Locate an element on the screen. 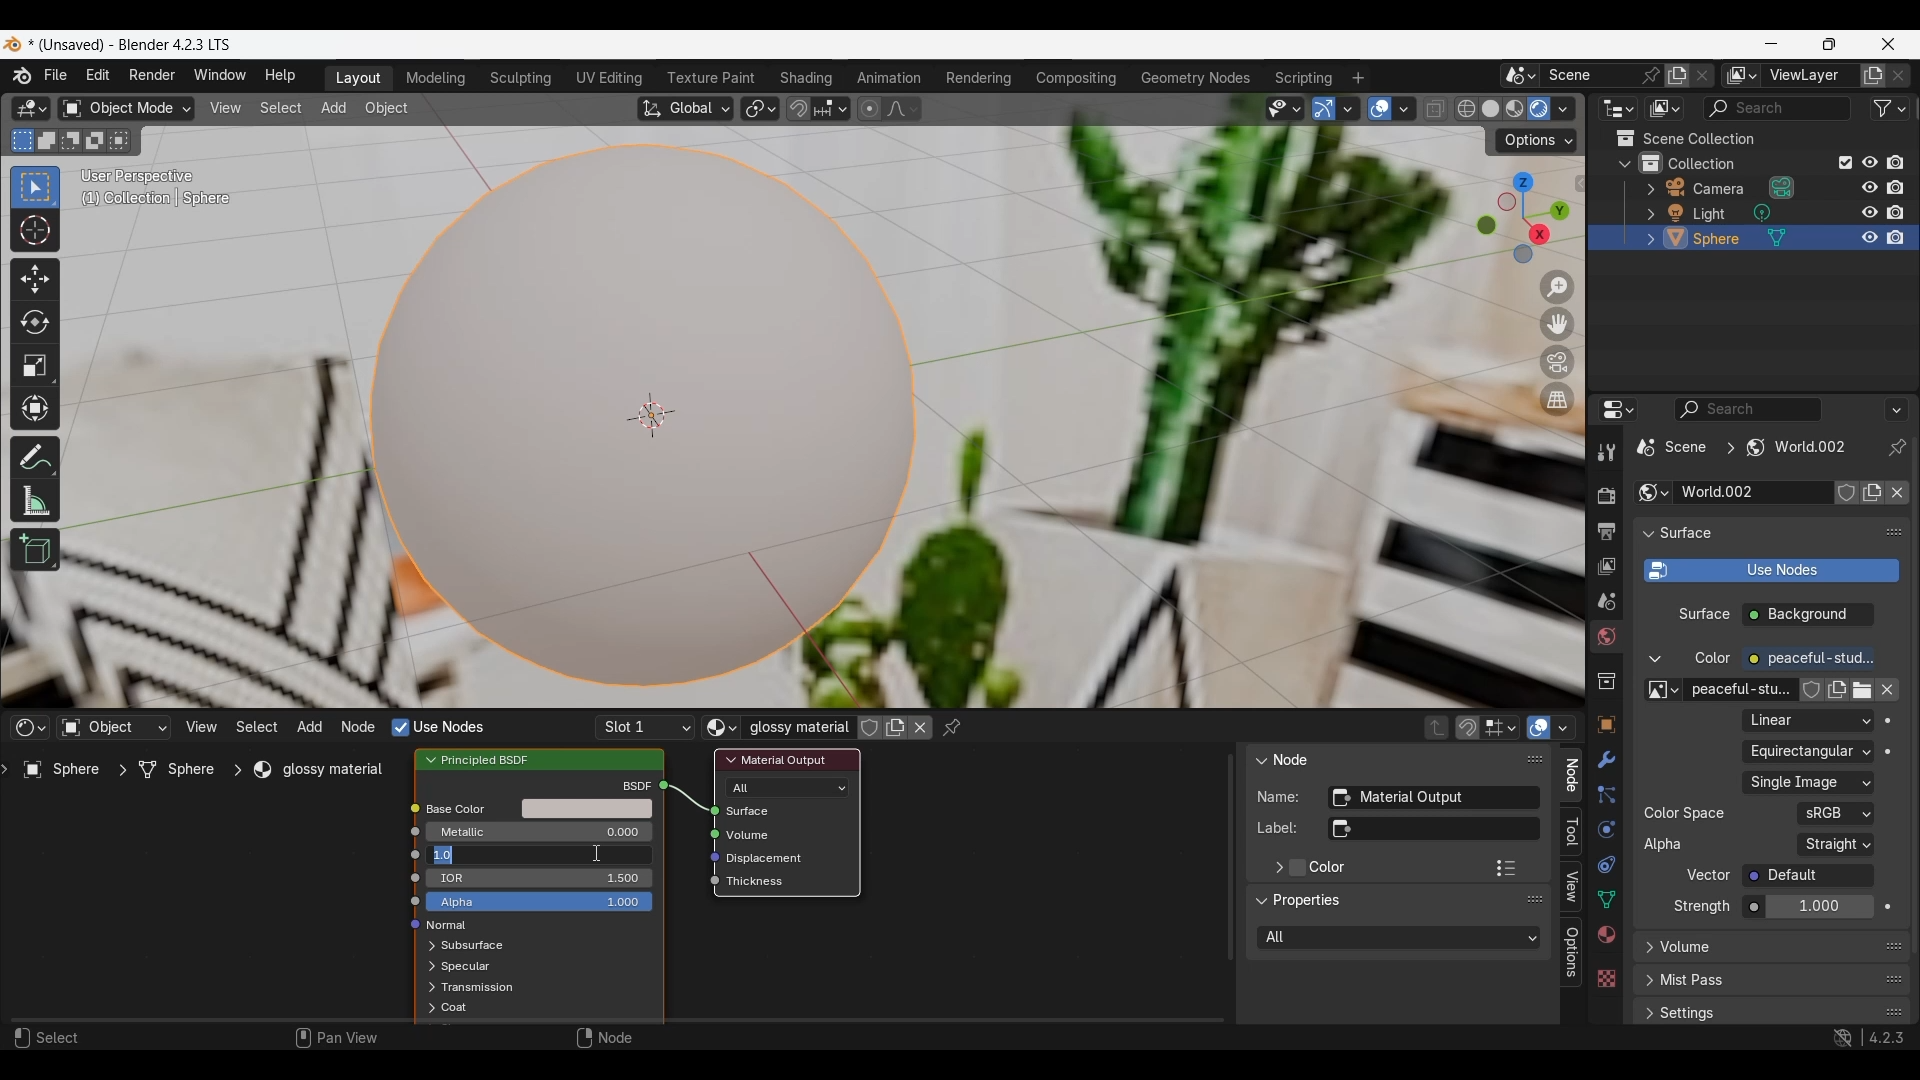 This screenshot has width=1920, height=1080. camera is located at coordinates (1721, 189).